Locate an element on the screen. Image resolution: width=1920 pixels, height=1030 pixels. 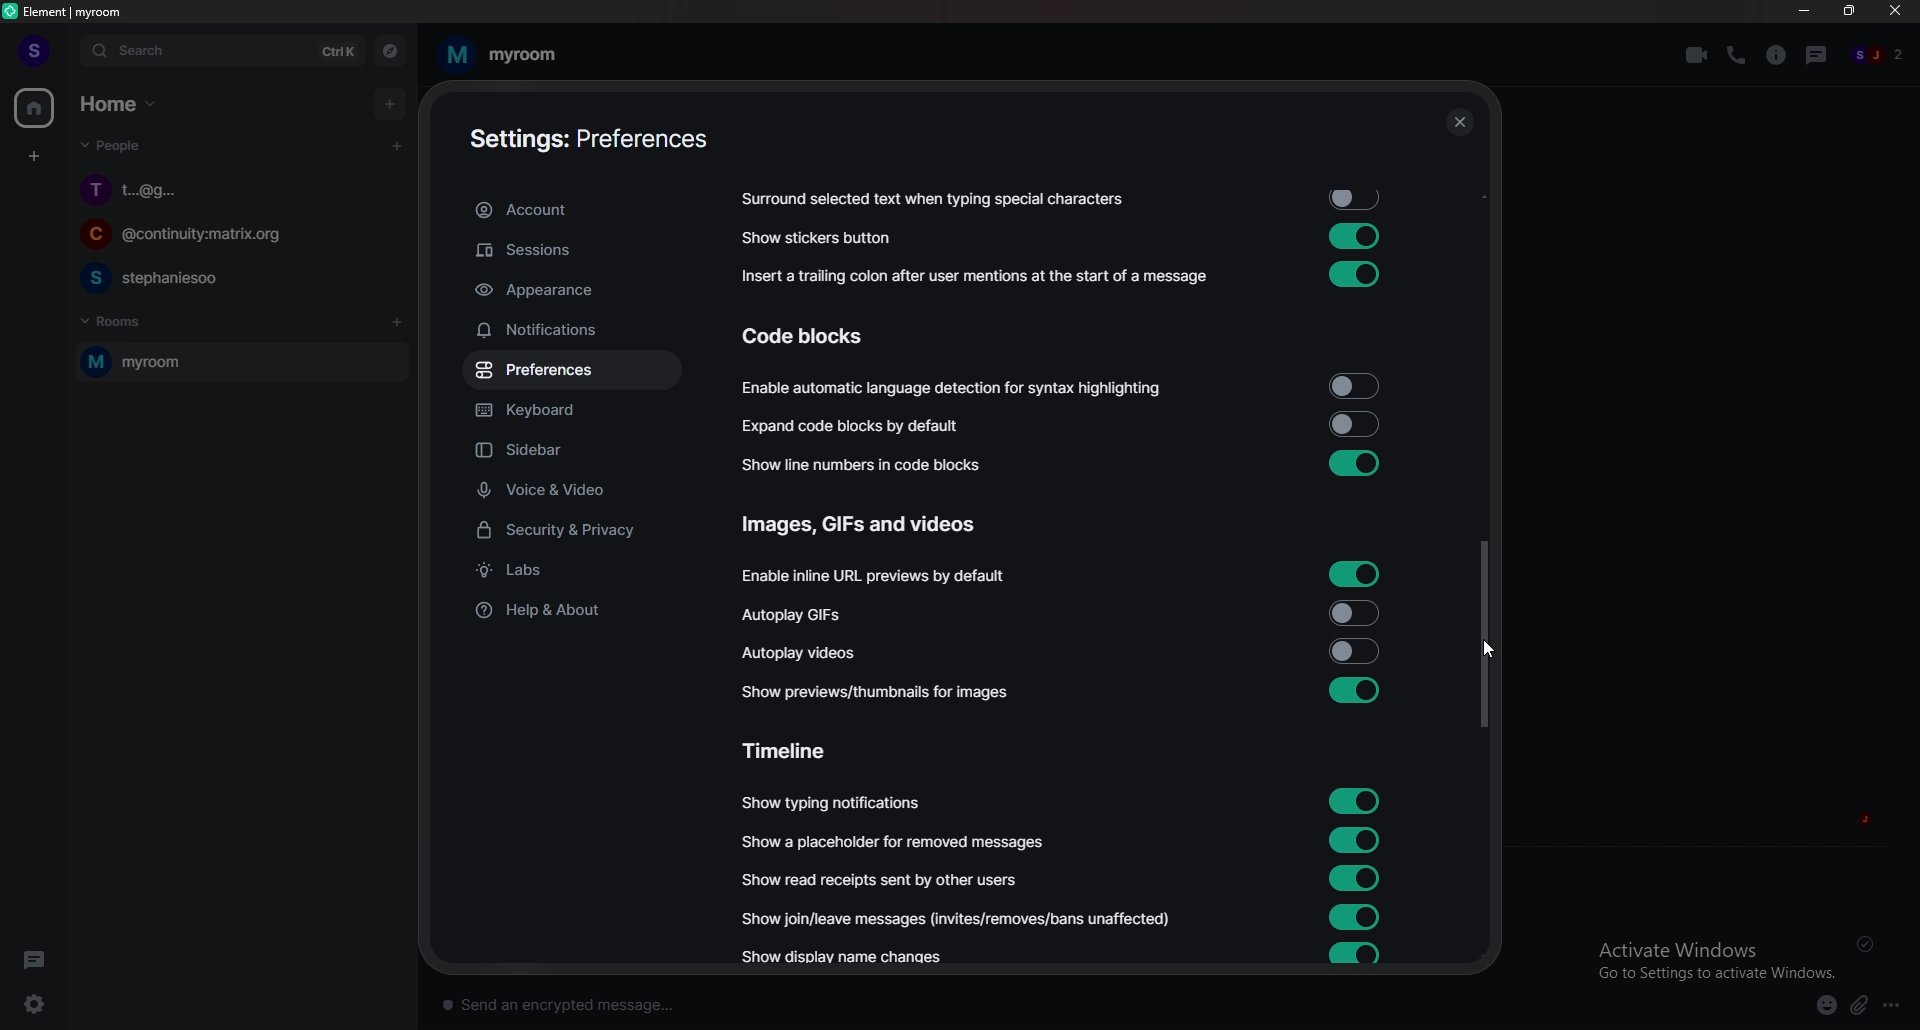
Home is located at coordinates (122, 102).